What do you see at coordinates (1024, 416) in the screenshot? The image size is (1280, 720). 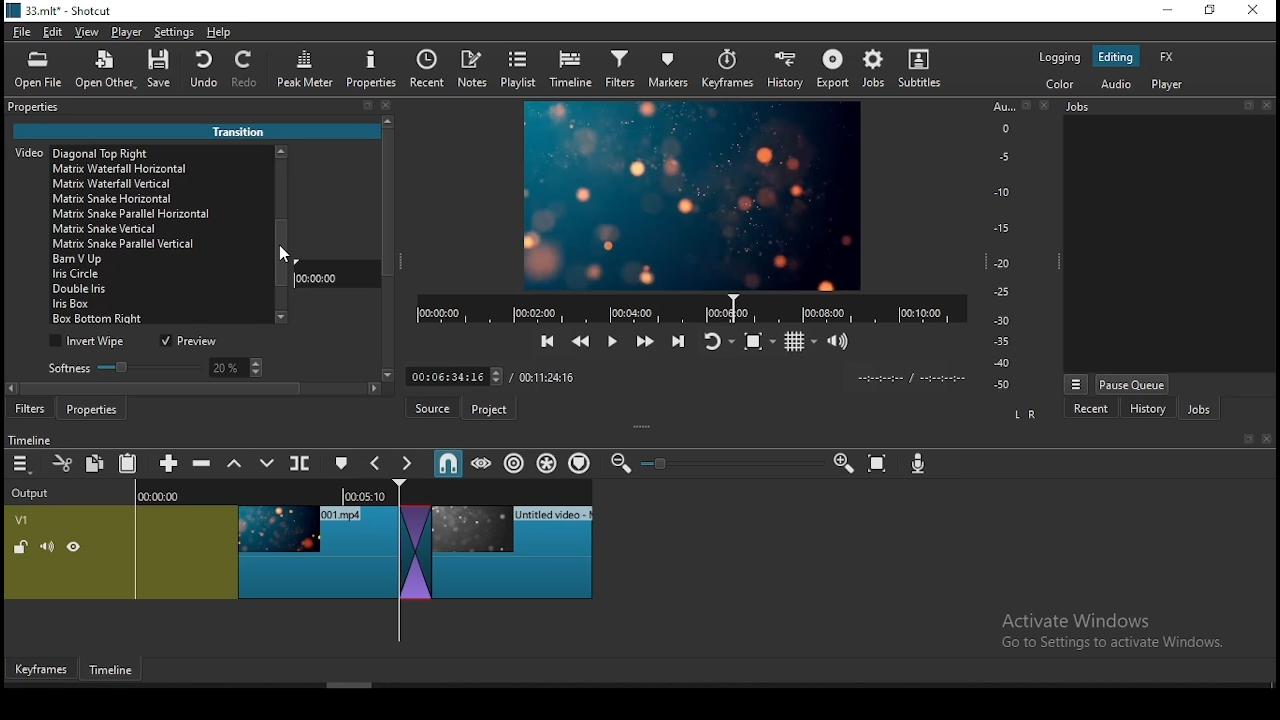 I see `LR` at bounding box center [1024, 416].